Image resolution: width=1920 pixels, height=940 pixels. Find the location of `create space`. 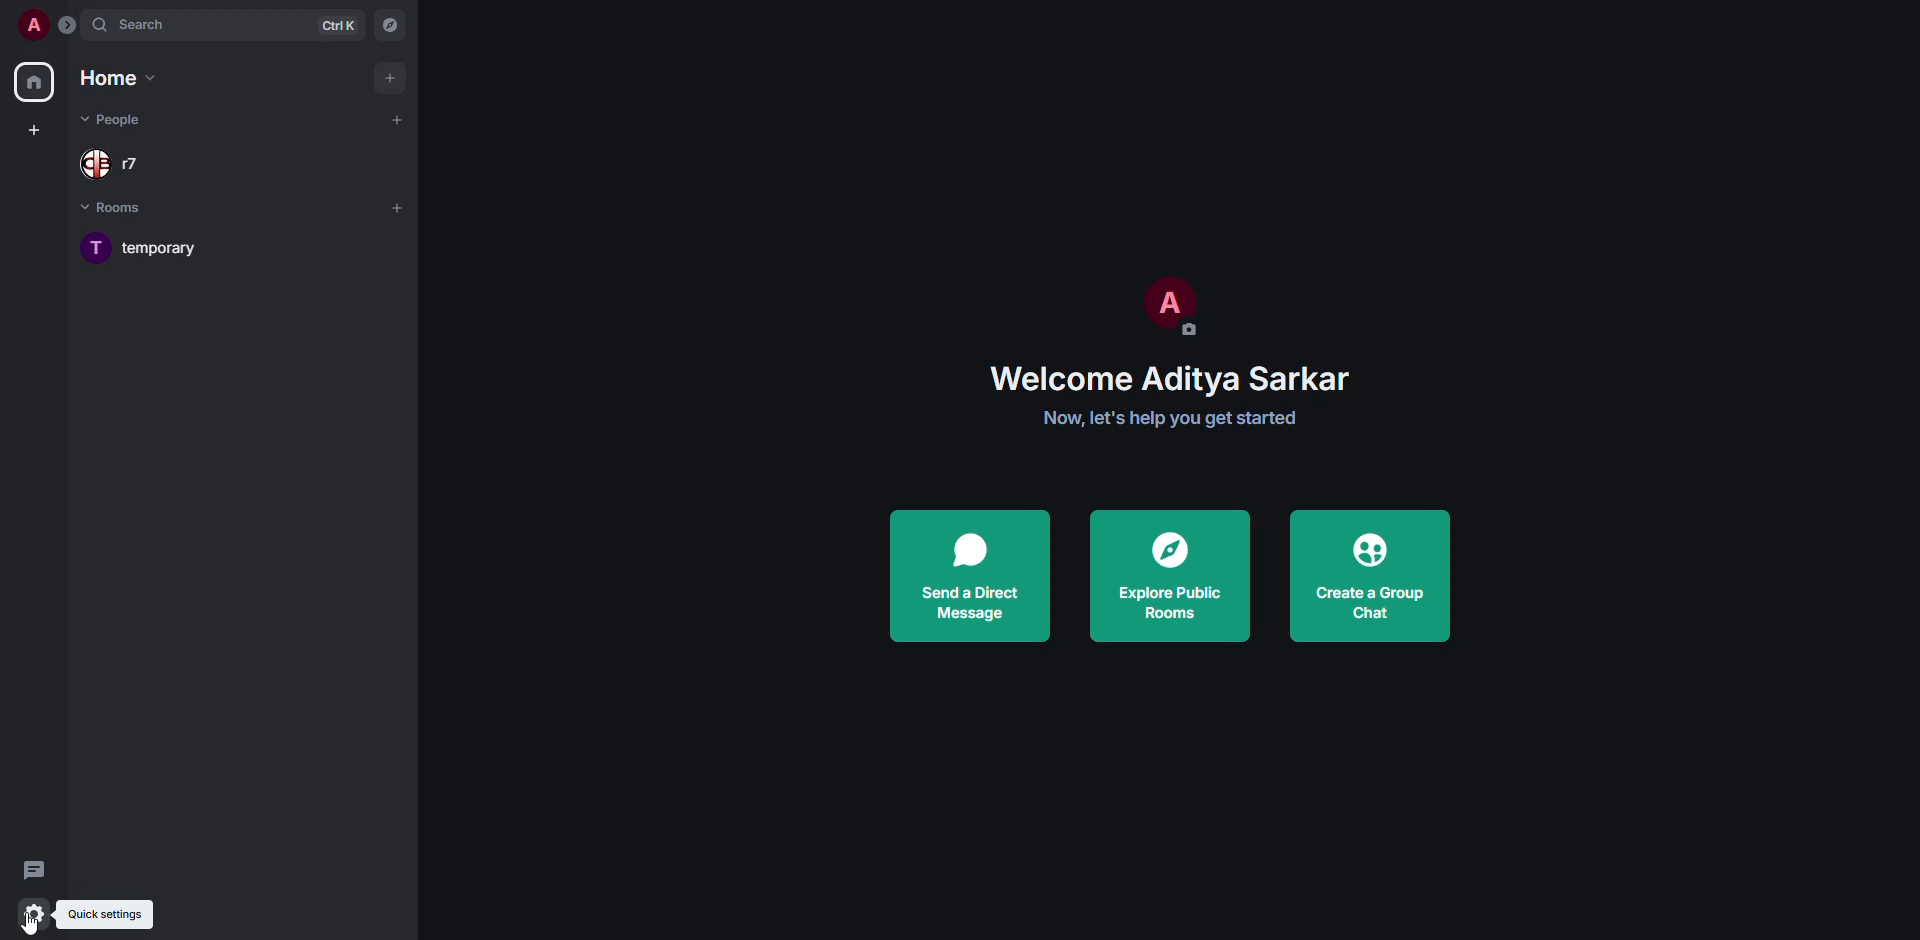

create space is located at coordinates (34, 128).